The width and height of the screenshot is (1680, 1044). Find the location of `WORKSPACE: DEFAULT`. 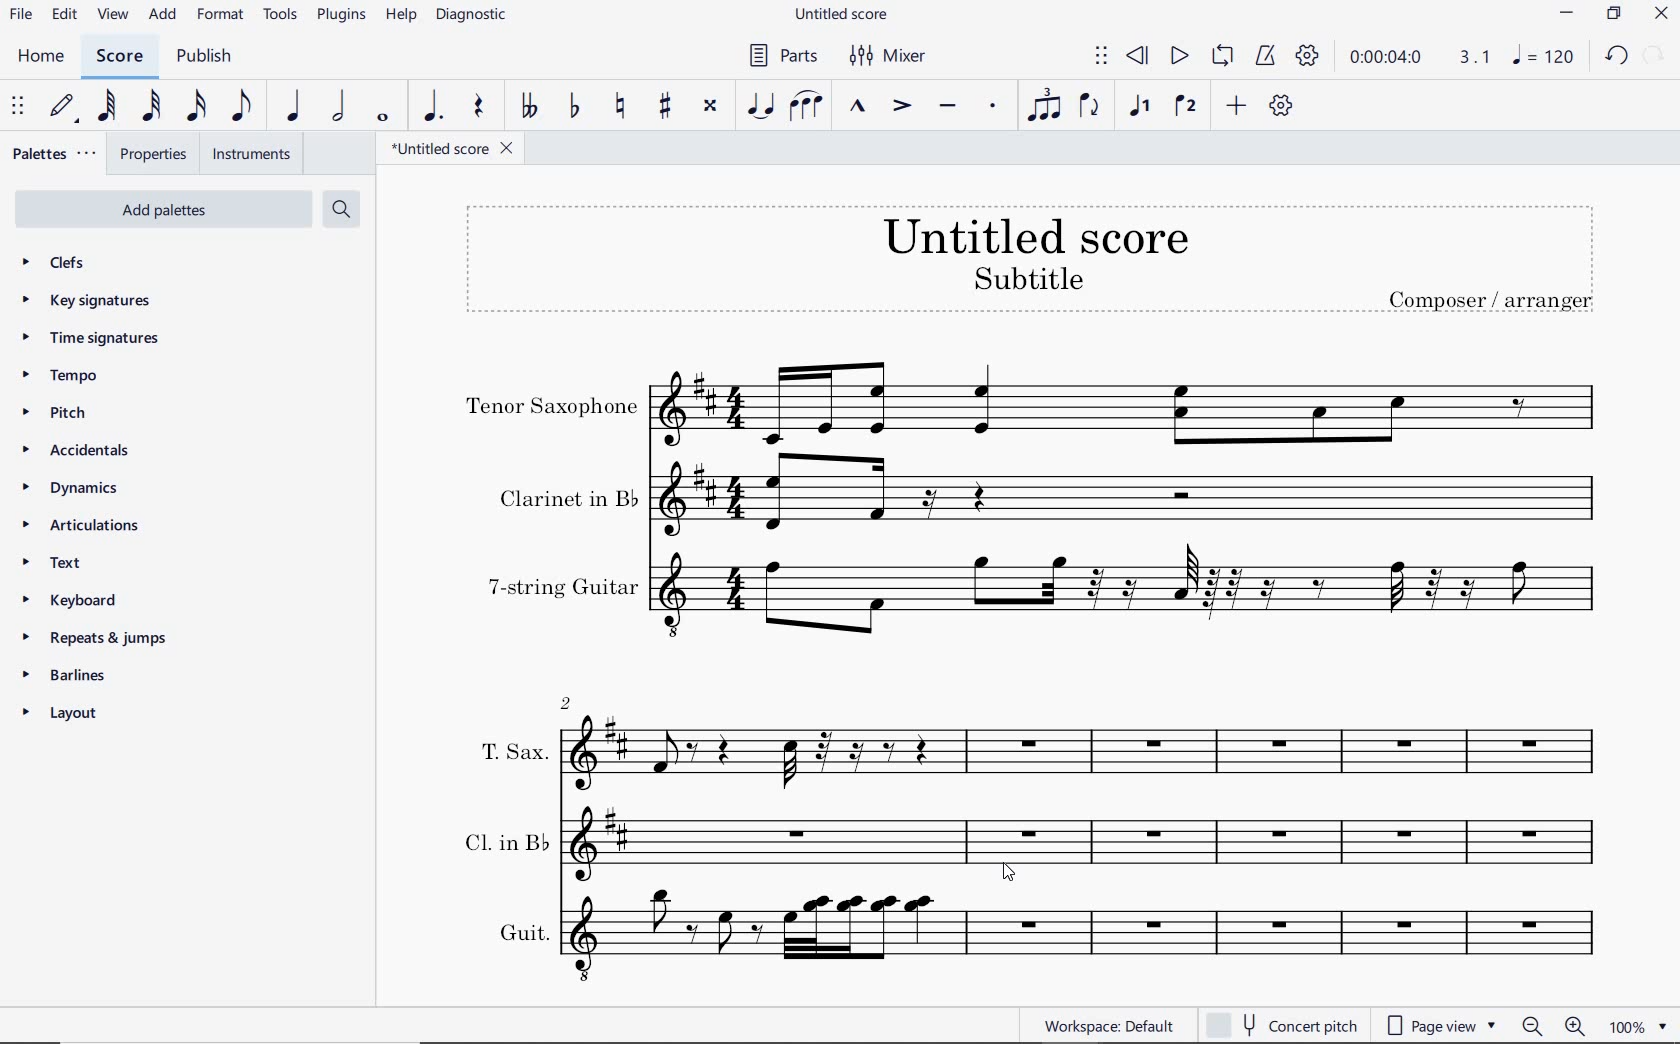

WORKSPACE: DEFAULT is located at coordinates (1086, 1025).